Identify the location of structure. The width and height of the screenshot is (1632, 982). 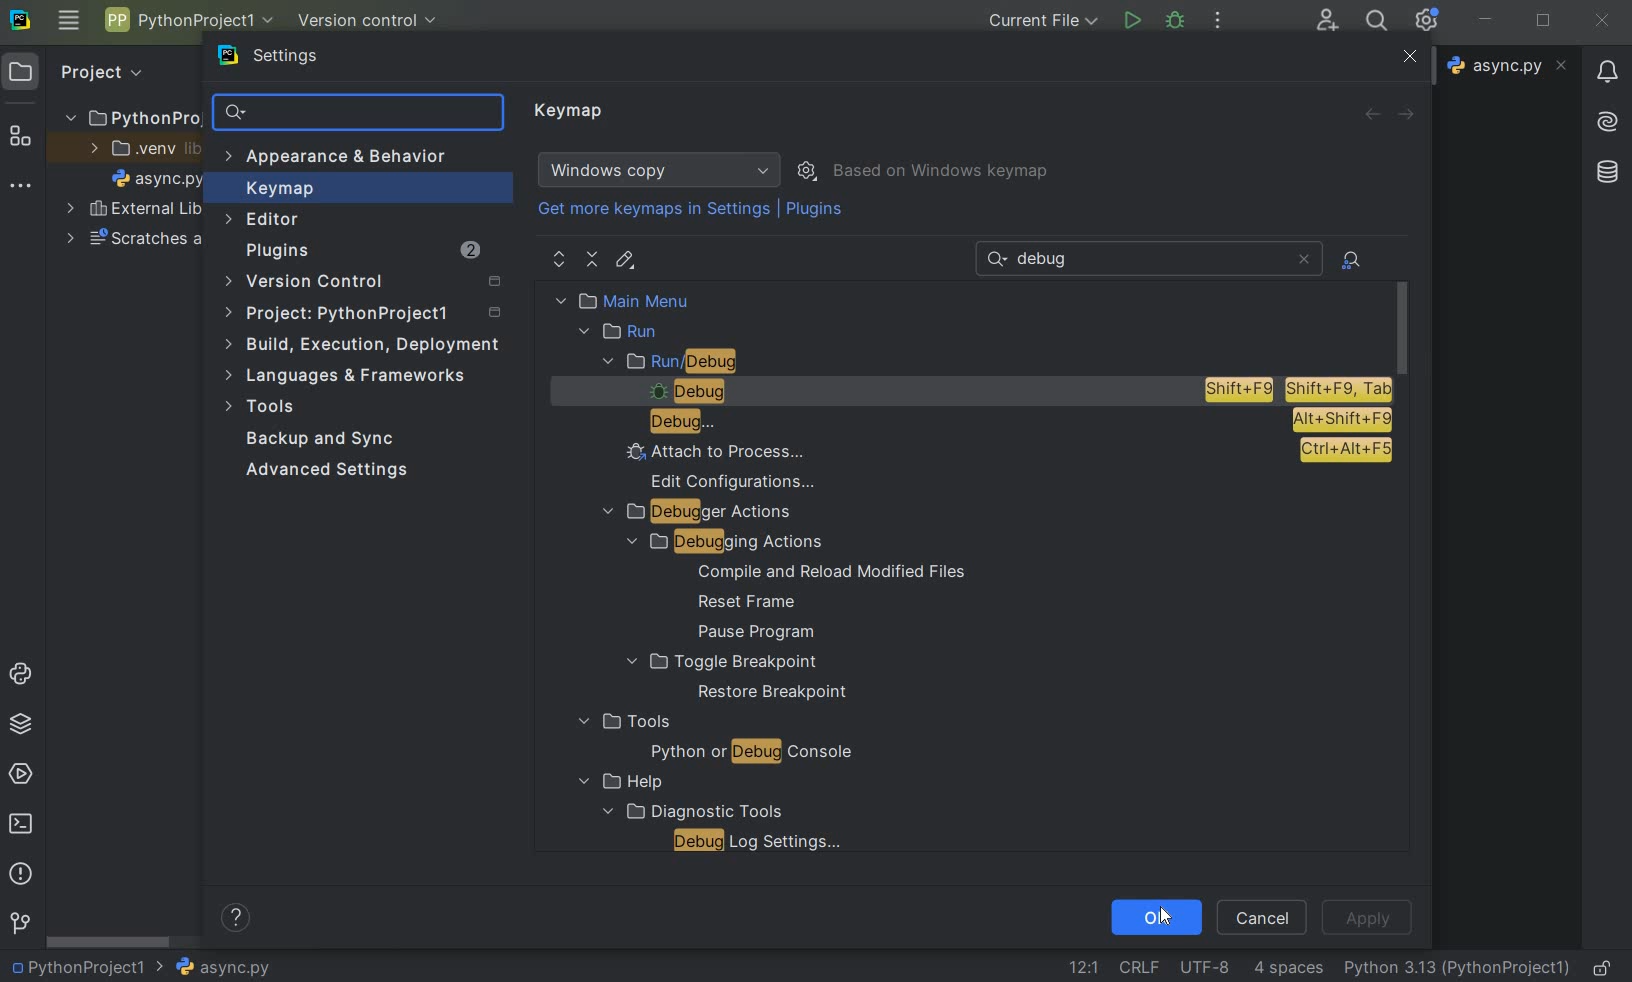
(21, 138).